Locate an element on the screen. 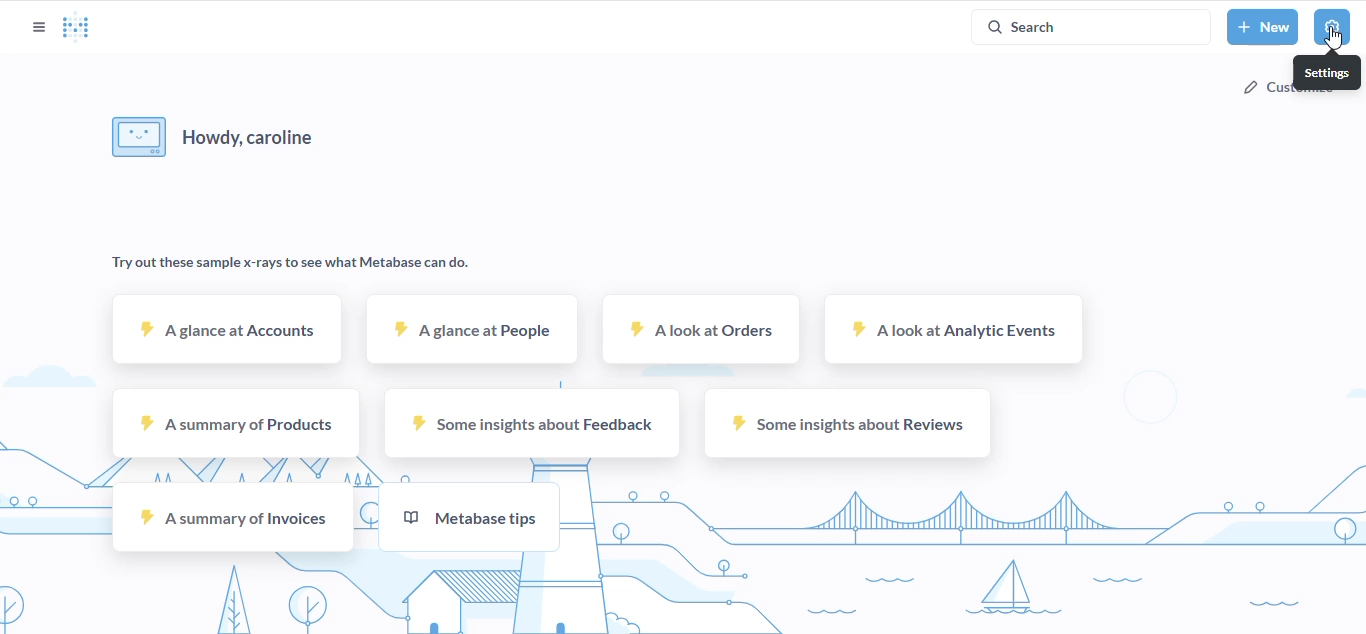 Image resolution: width=1366 pixels, height=634 pixels. a glance at people is located at coordinates (472, 331).